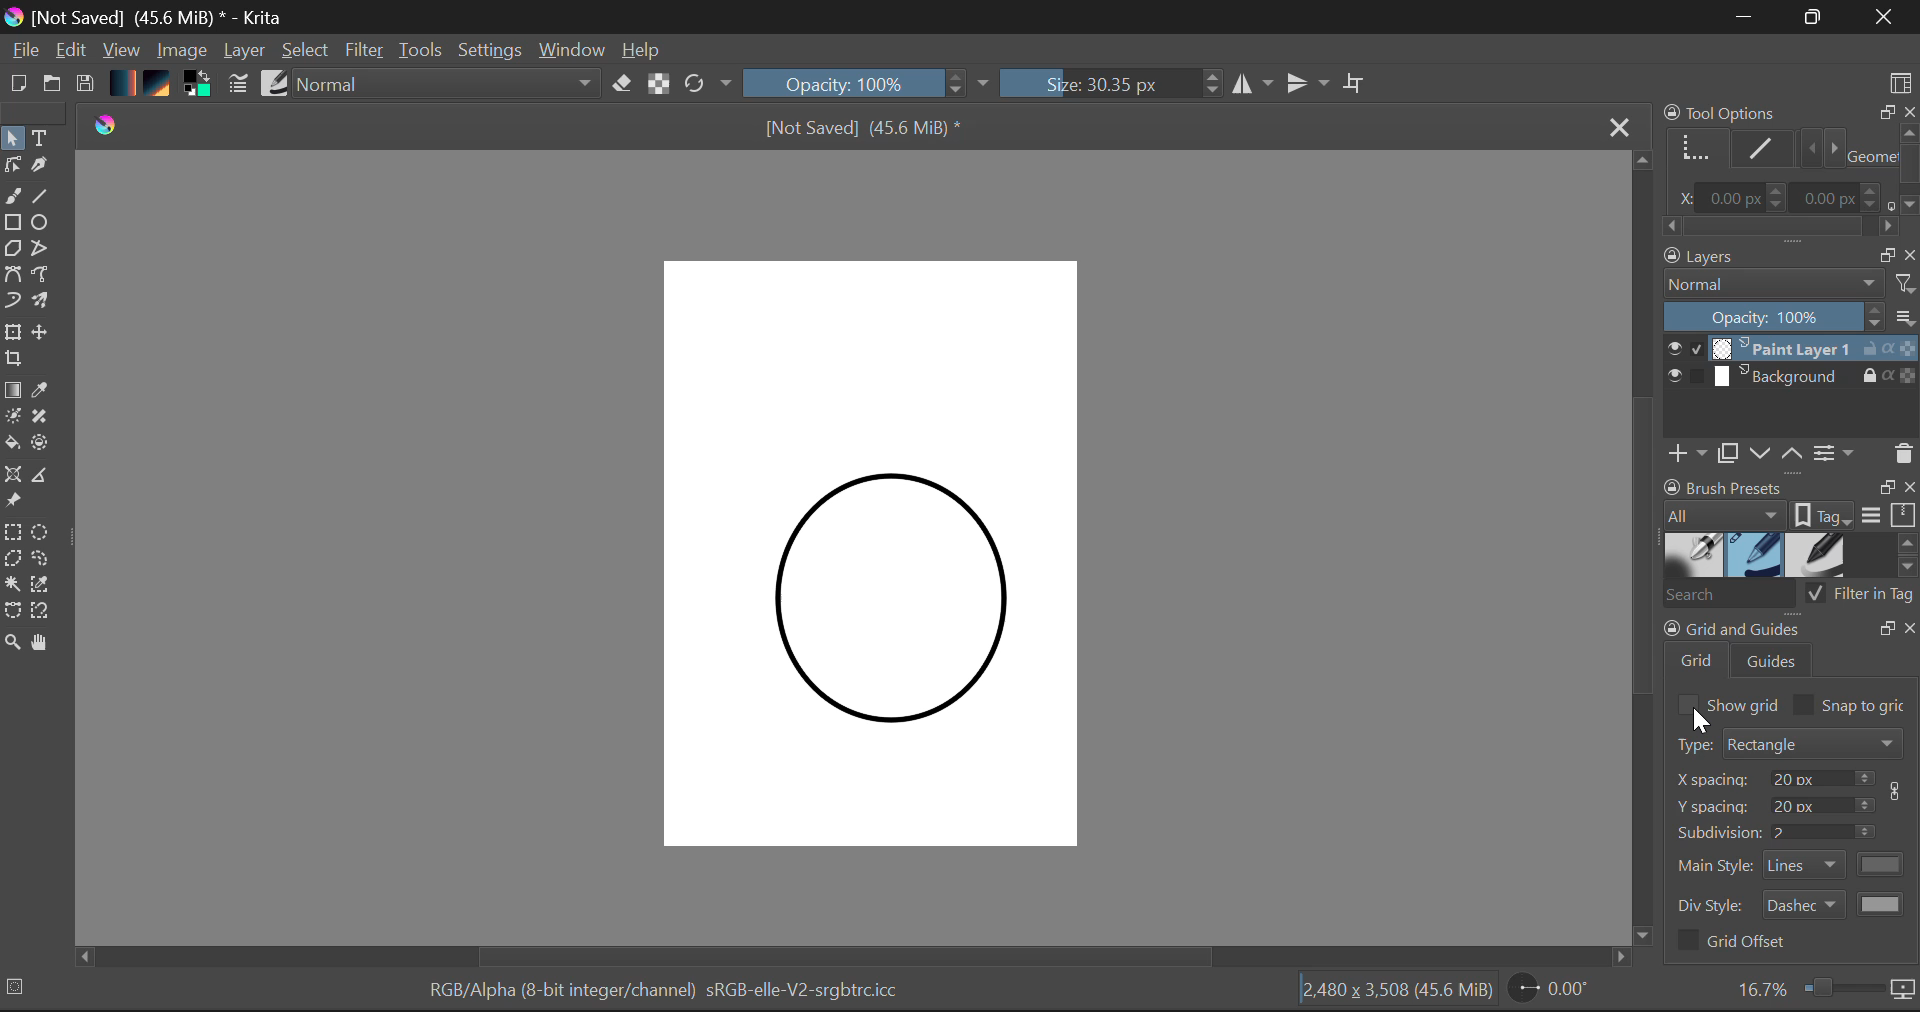 The height and width of the screenshot is (1012, 1920). I want to click on Image, so click(181, 52).